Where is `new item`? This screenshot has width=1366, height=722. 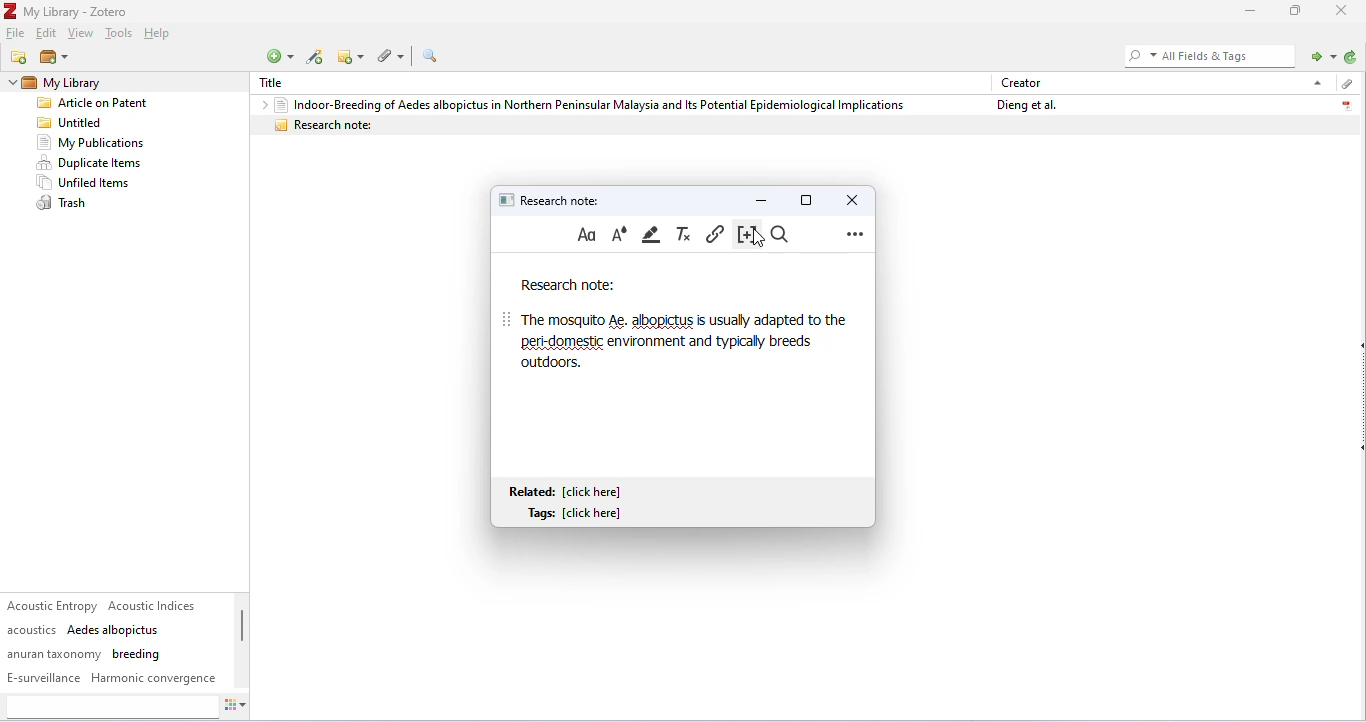 new item is located at coordinates (279, 56).